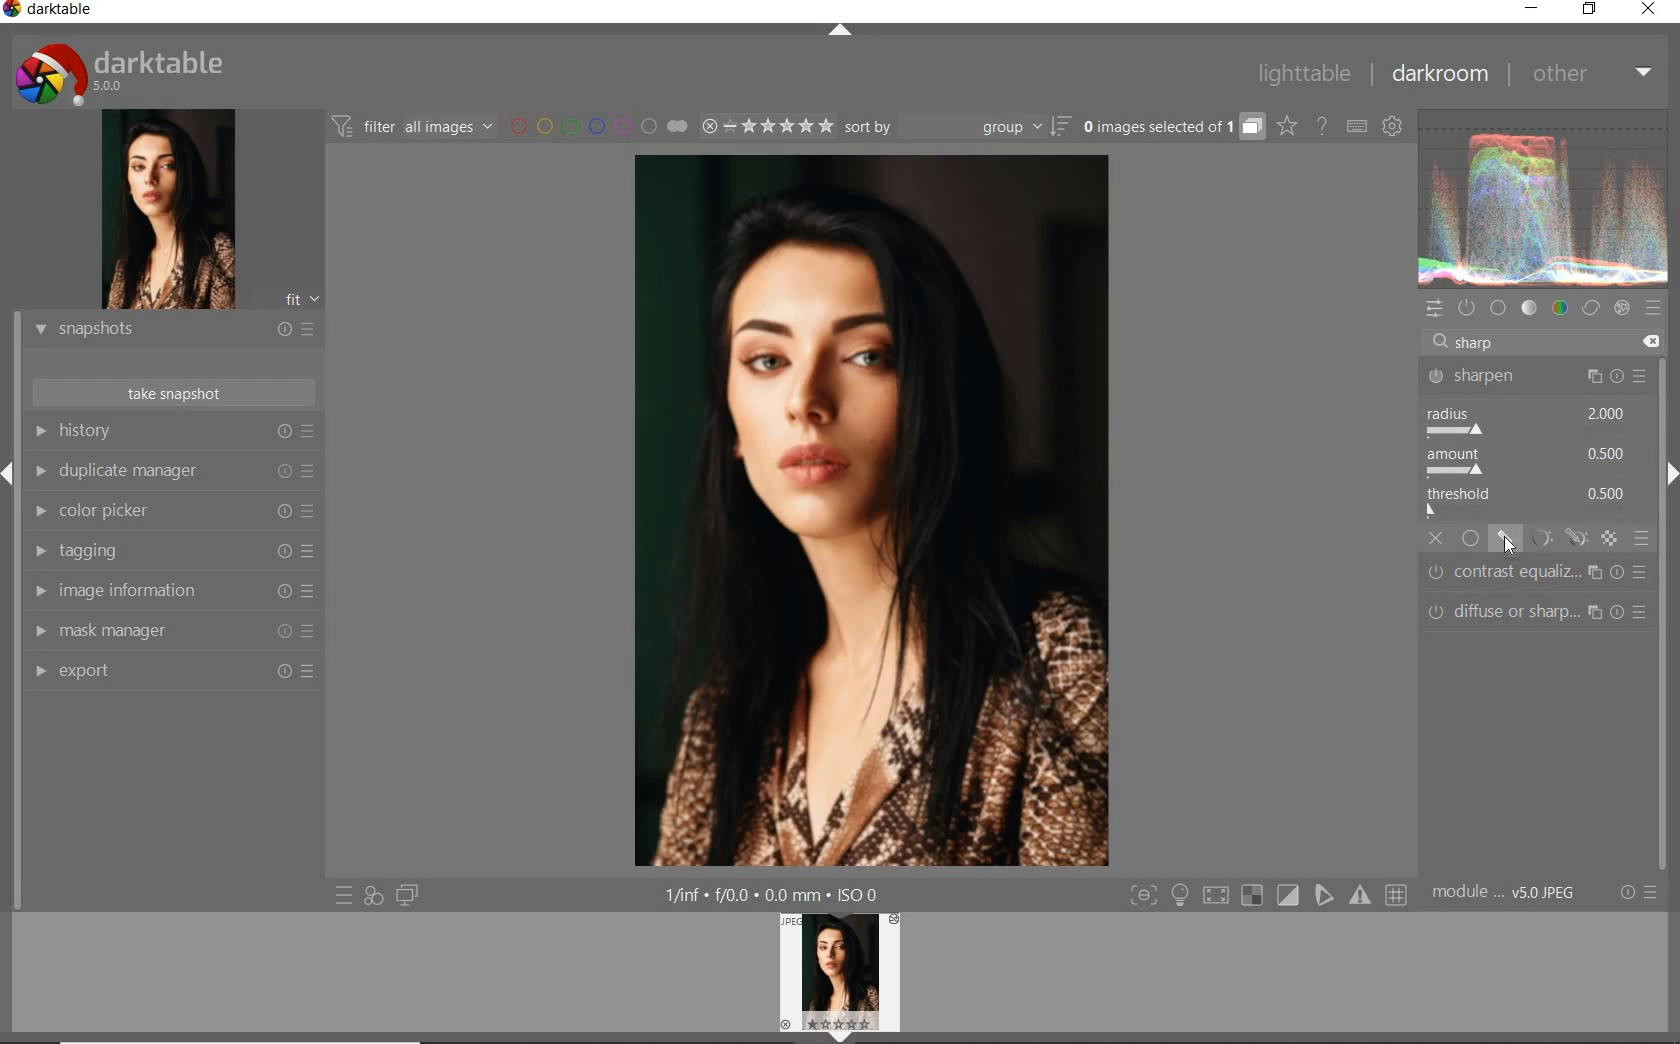  Describe the element at coordinates (172, 673) in the screenshot. I see `export` at that location.